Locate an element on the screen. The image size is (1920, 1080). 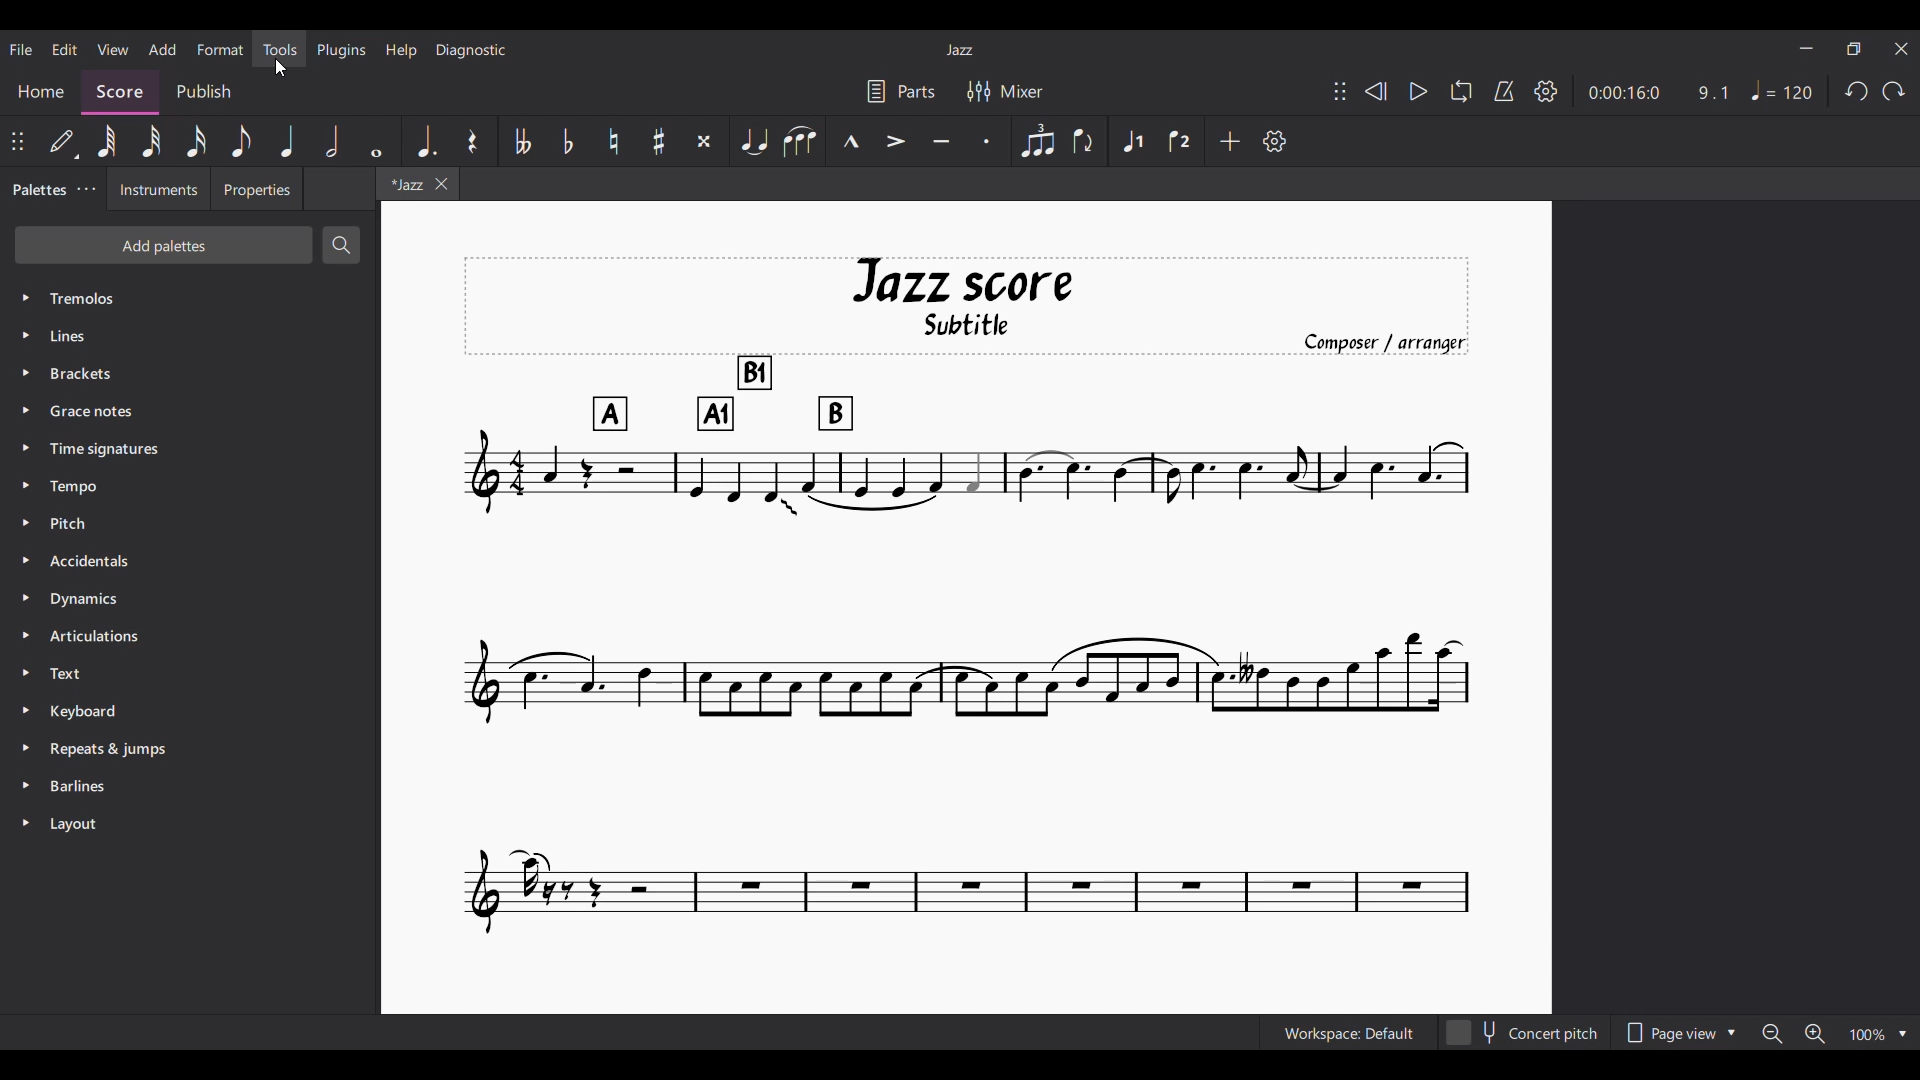
Format menu is located at coordinates (220, 49).